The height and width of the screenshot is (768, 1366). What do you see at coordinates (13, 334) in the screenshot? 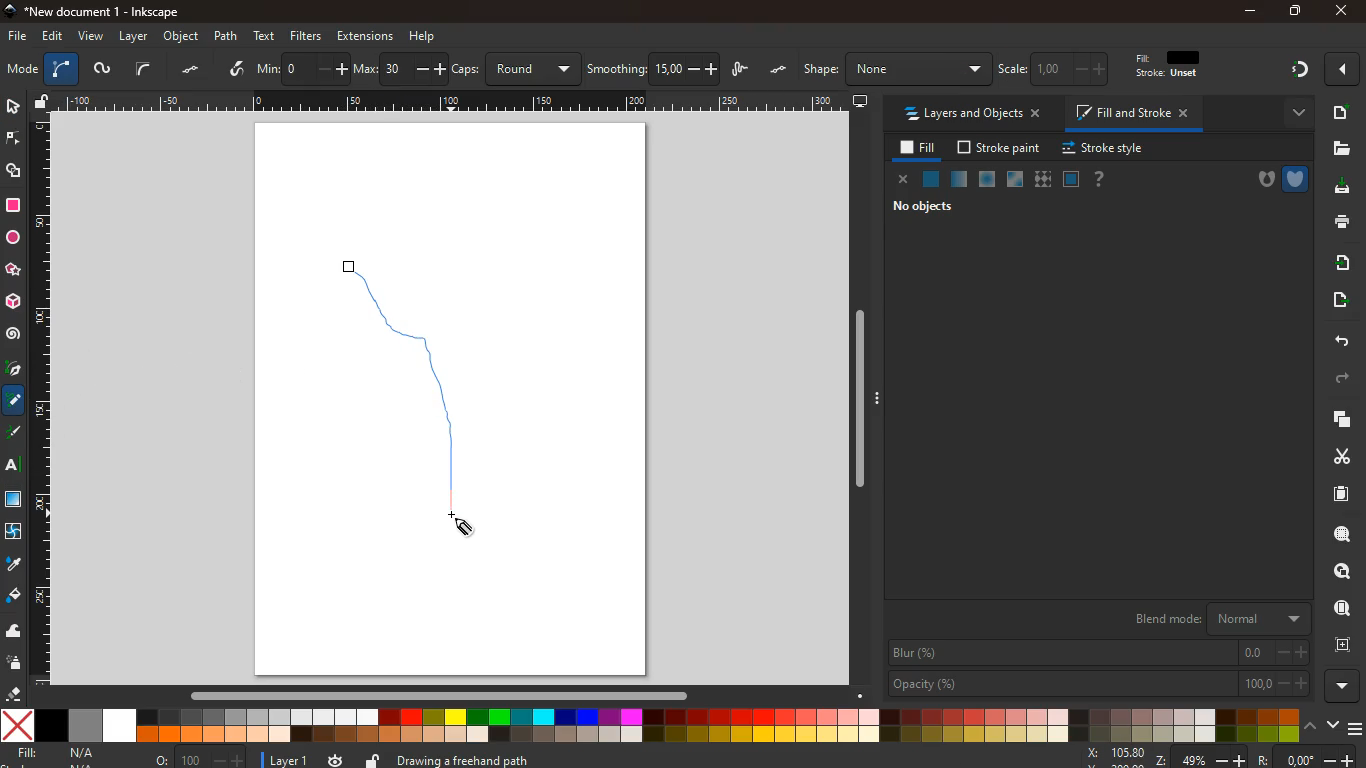
I see `spiral` at bounding box center [13, 334].